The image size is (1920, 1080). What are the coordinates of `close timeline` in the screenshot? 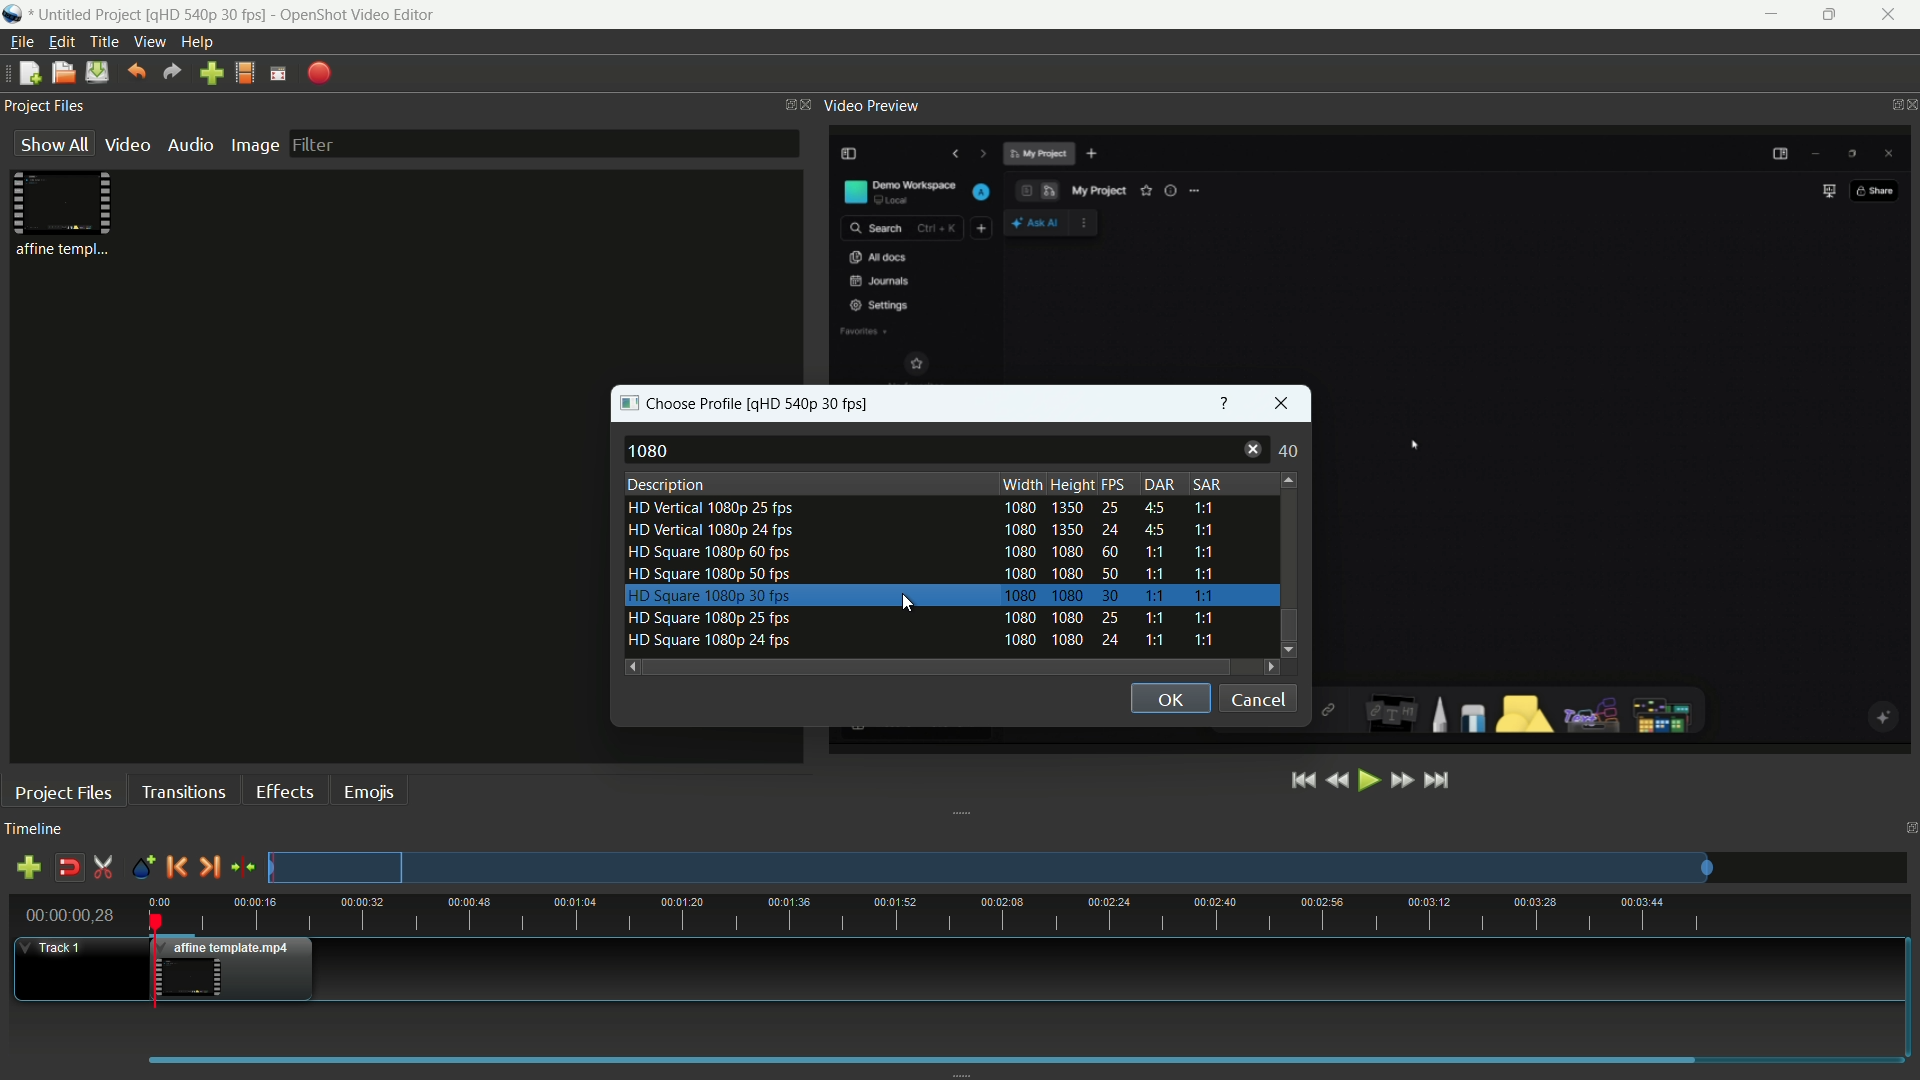 It's located at (1908, 829).